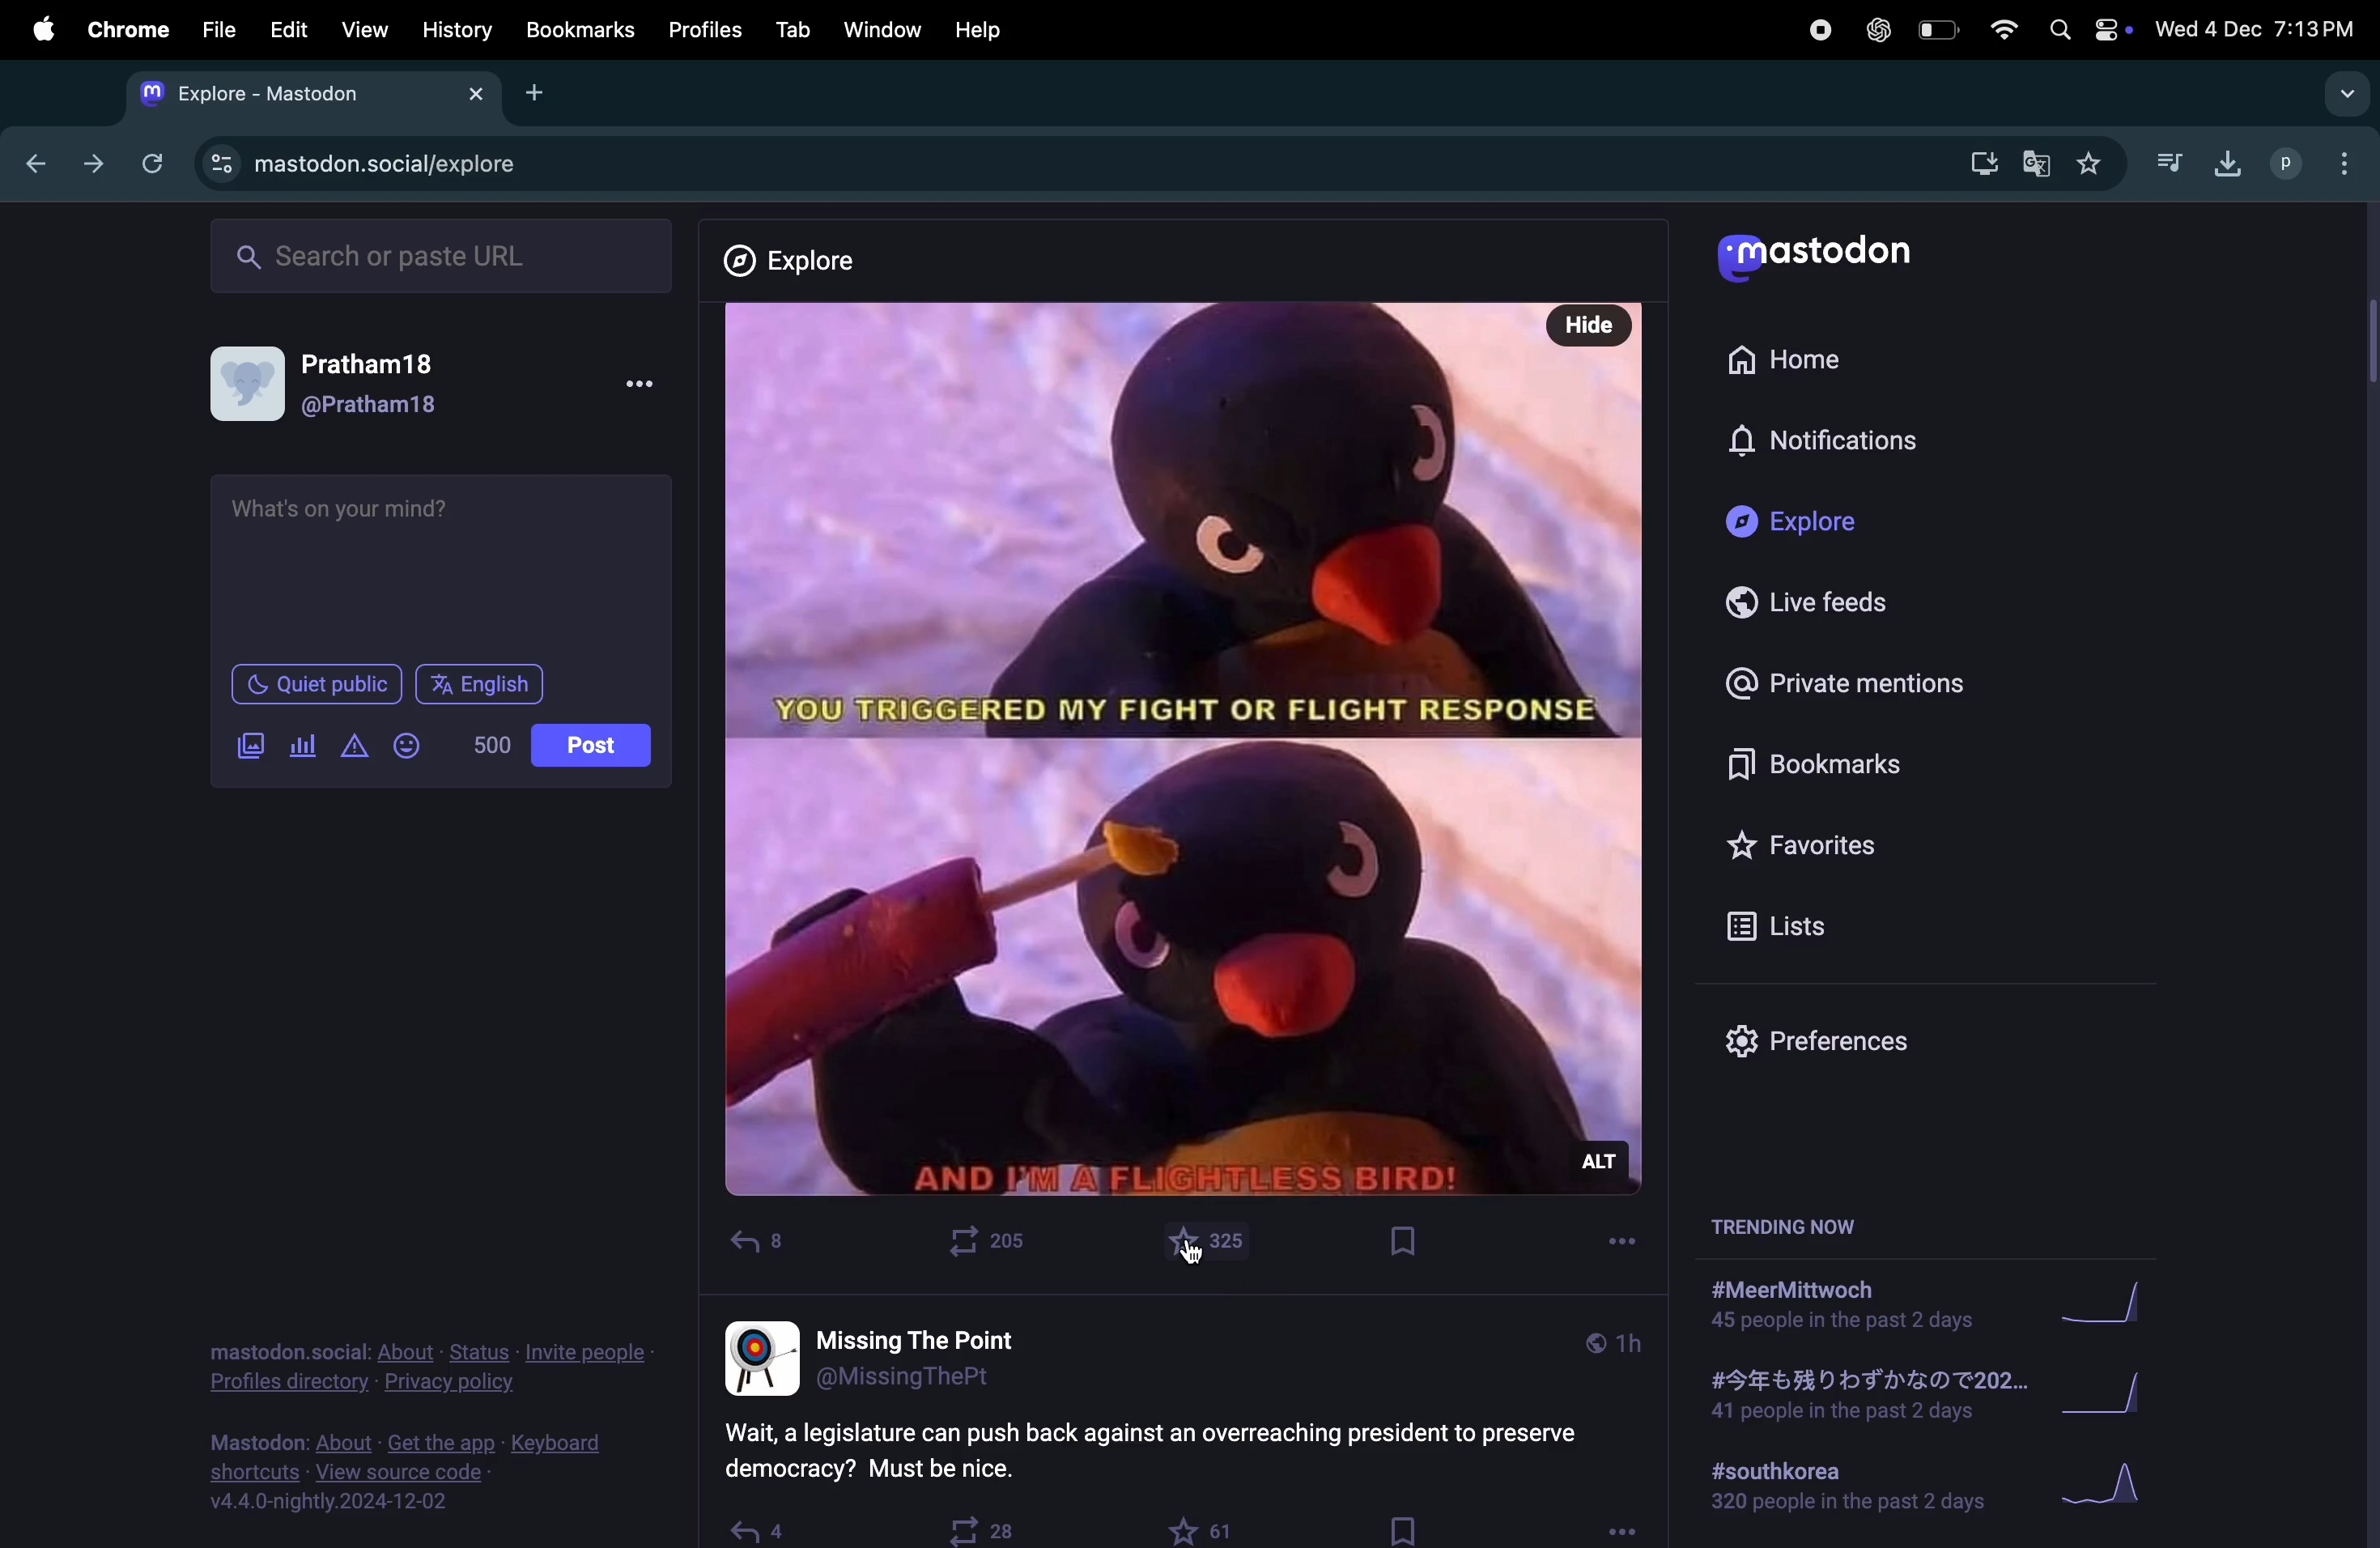  What do you see at coordinates (494, 740) in the screenshot?
I see `5000 words` at bounding box center [494, 740].